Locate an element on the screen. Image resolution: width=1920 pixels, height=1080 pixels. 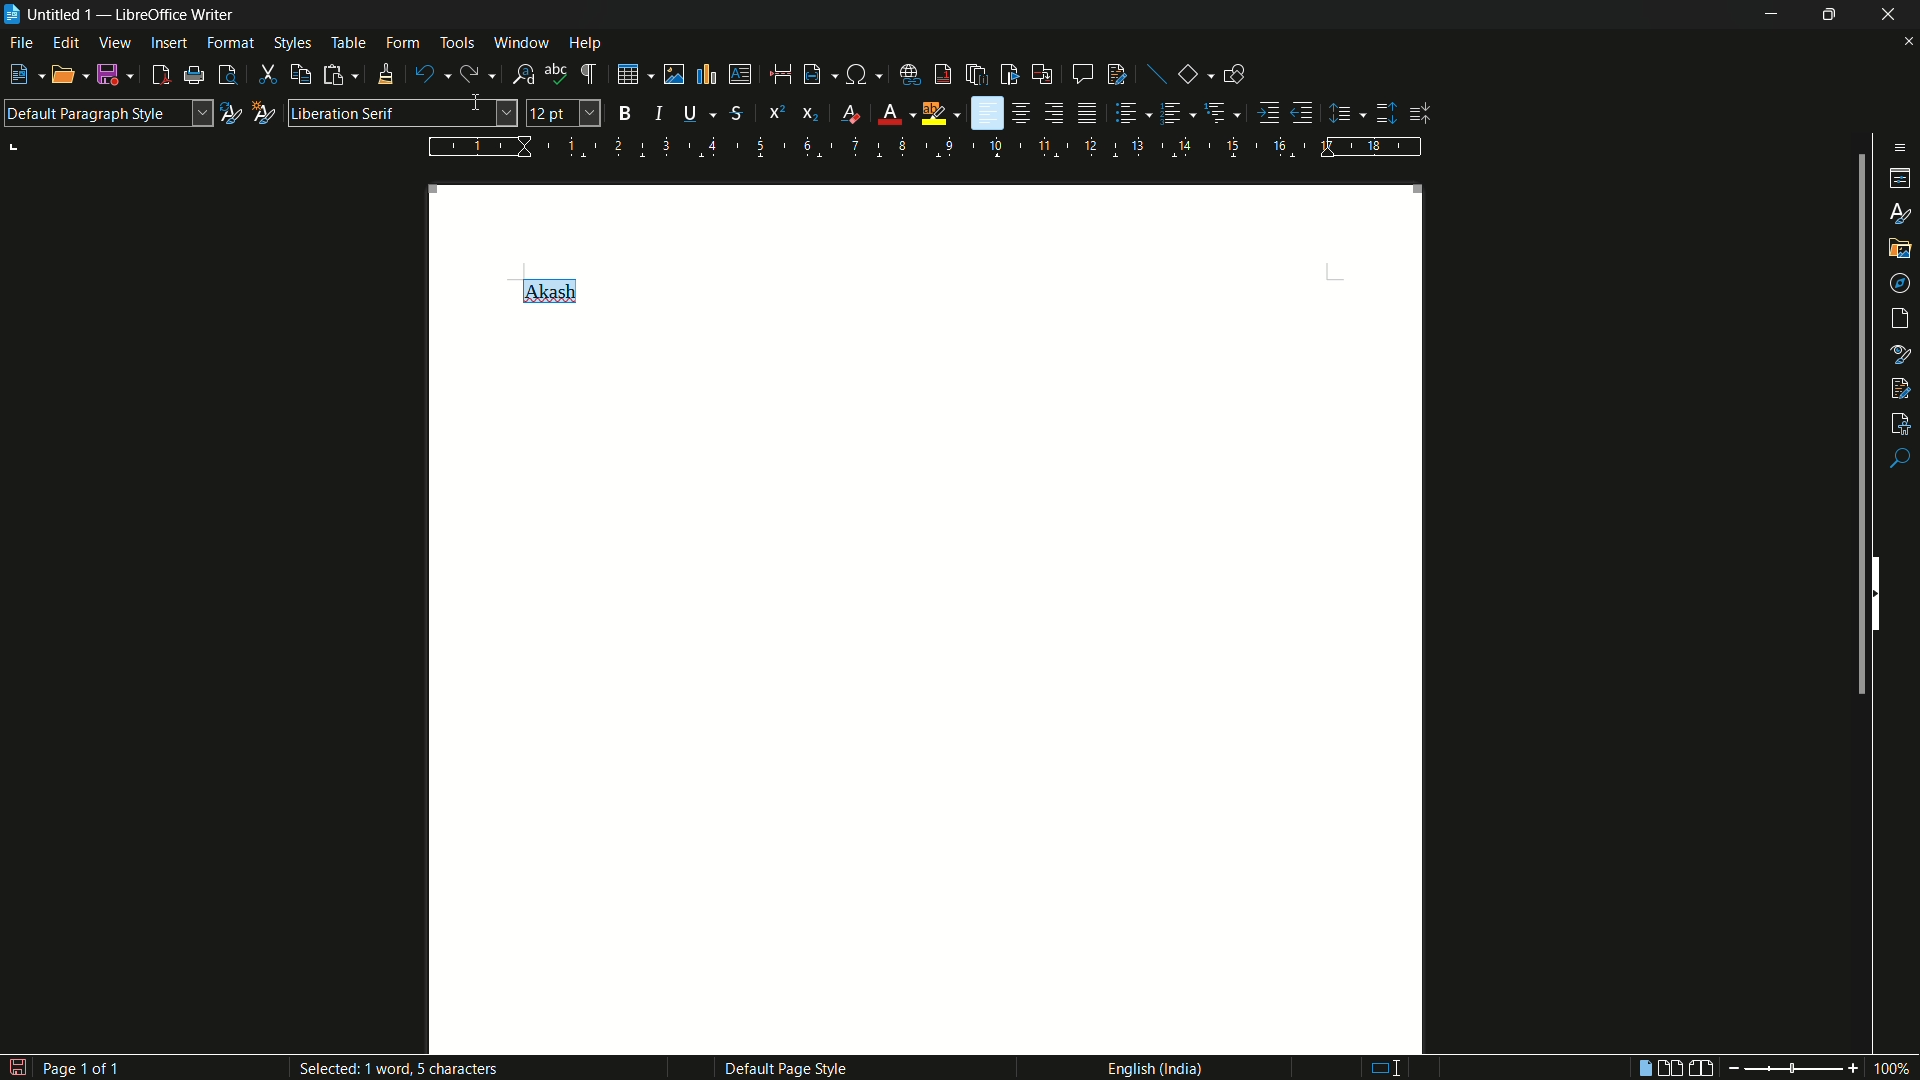
format menu is located at coordinates (230, 42).